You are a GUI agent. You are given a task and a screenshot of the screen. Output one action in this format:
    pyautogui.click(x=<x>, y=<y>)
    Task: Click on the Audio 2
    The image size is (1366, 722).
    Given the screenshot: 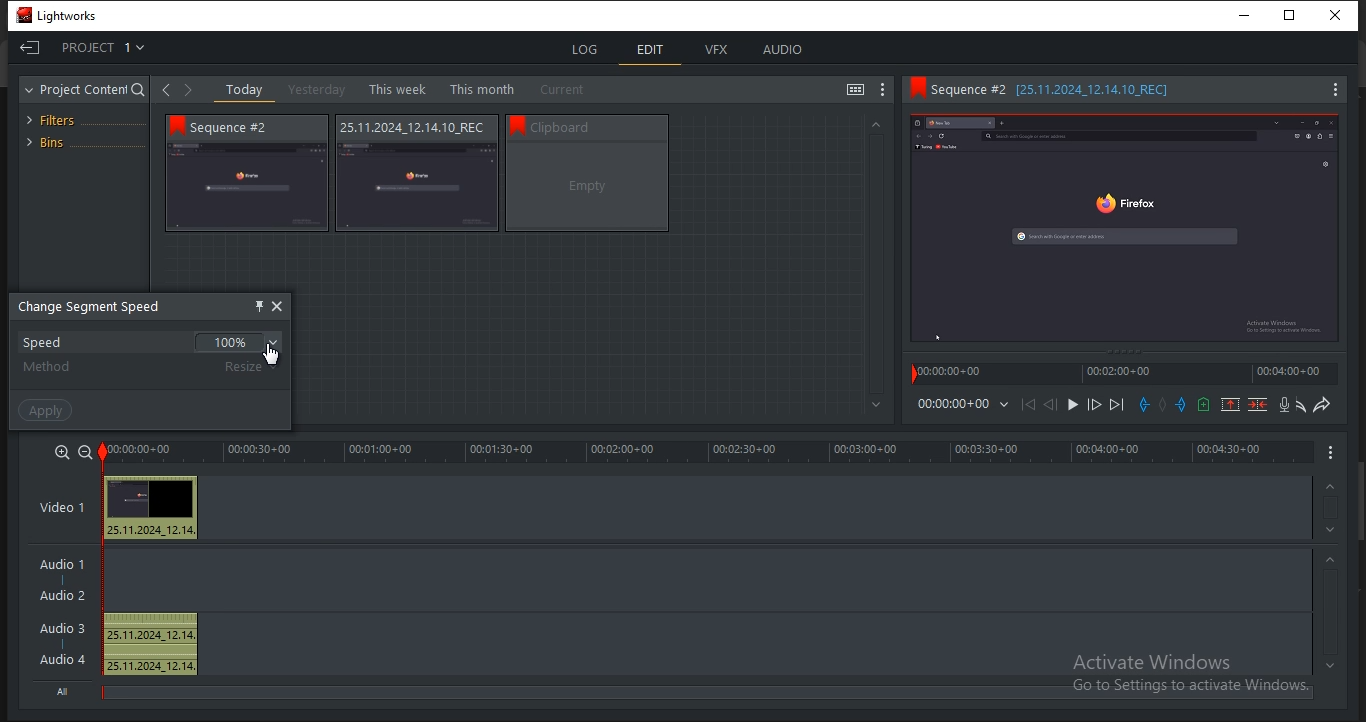 What is the action you would take?
    pyautogui.click(x=62, y=597)
    